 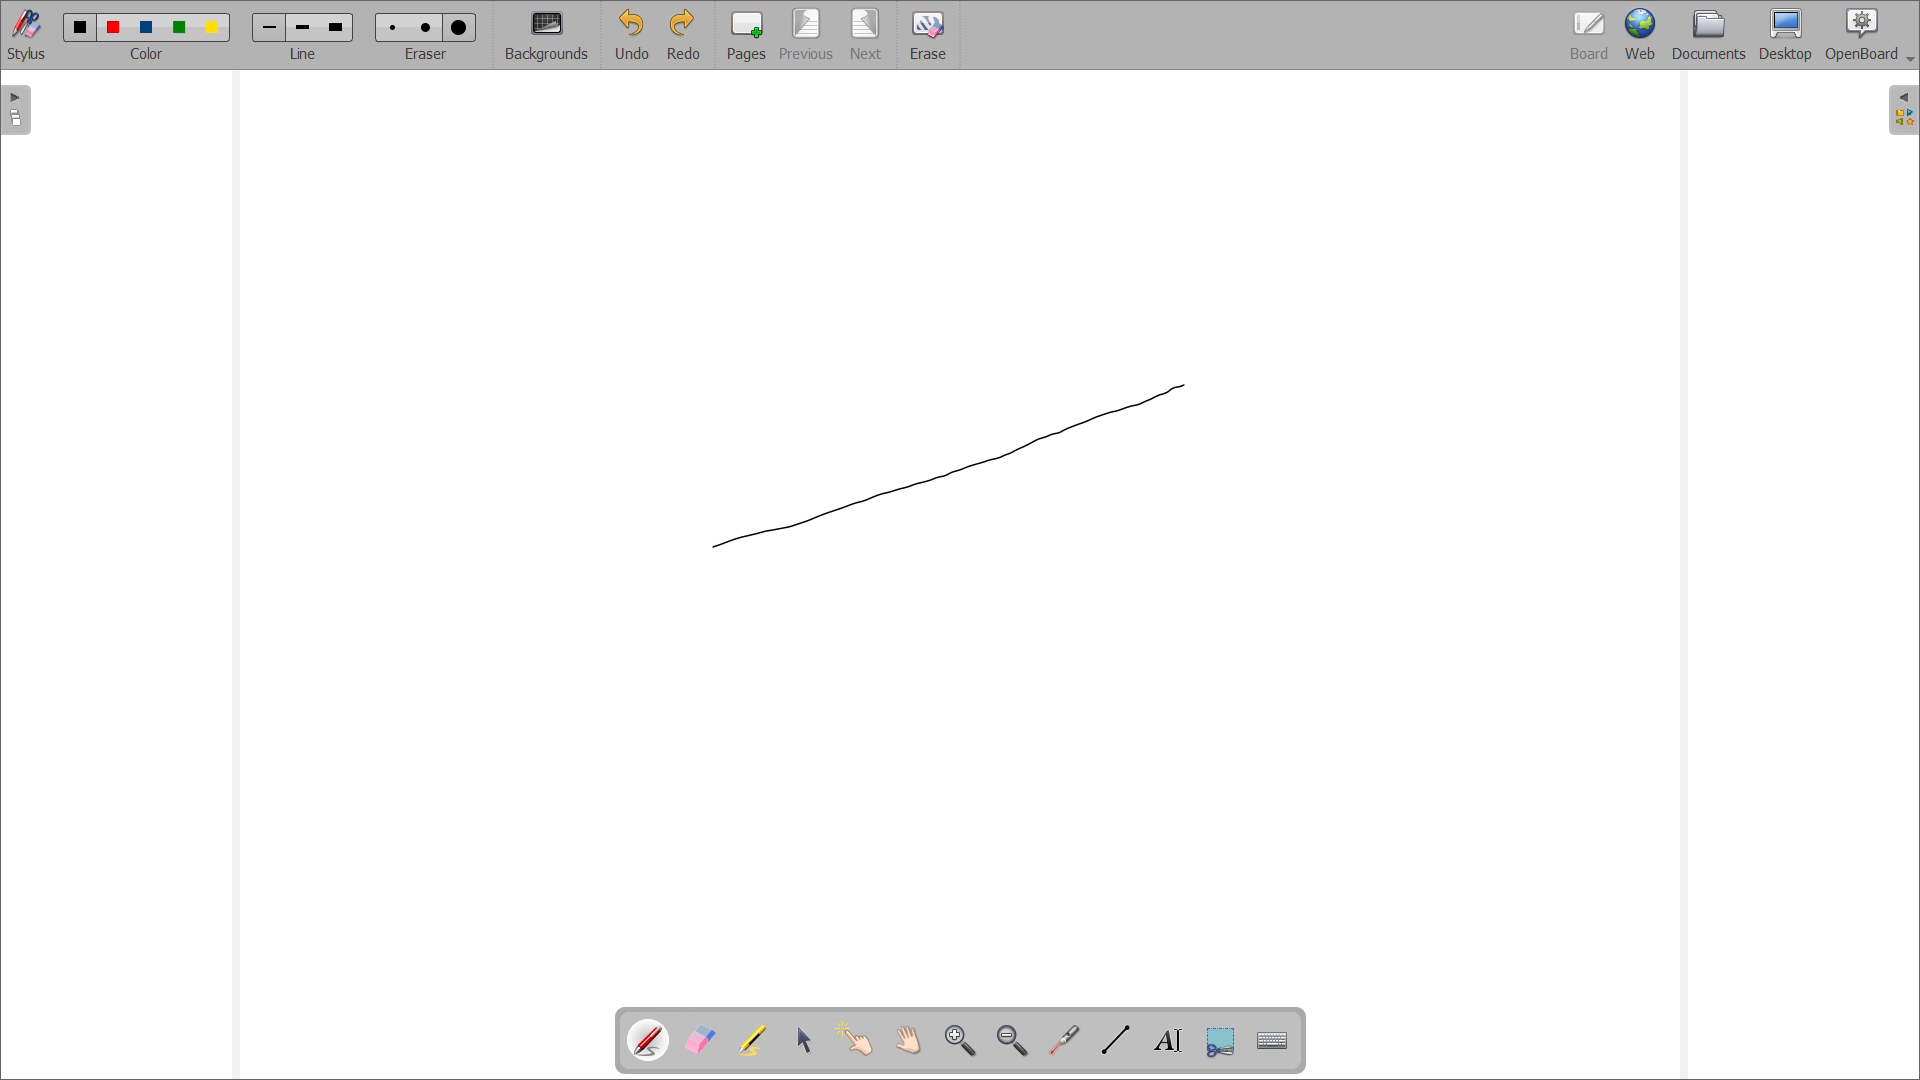 I want to click on color, so click(x=81, y=26).